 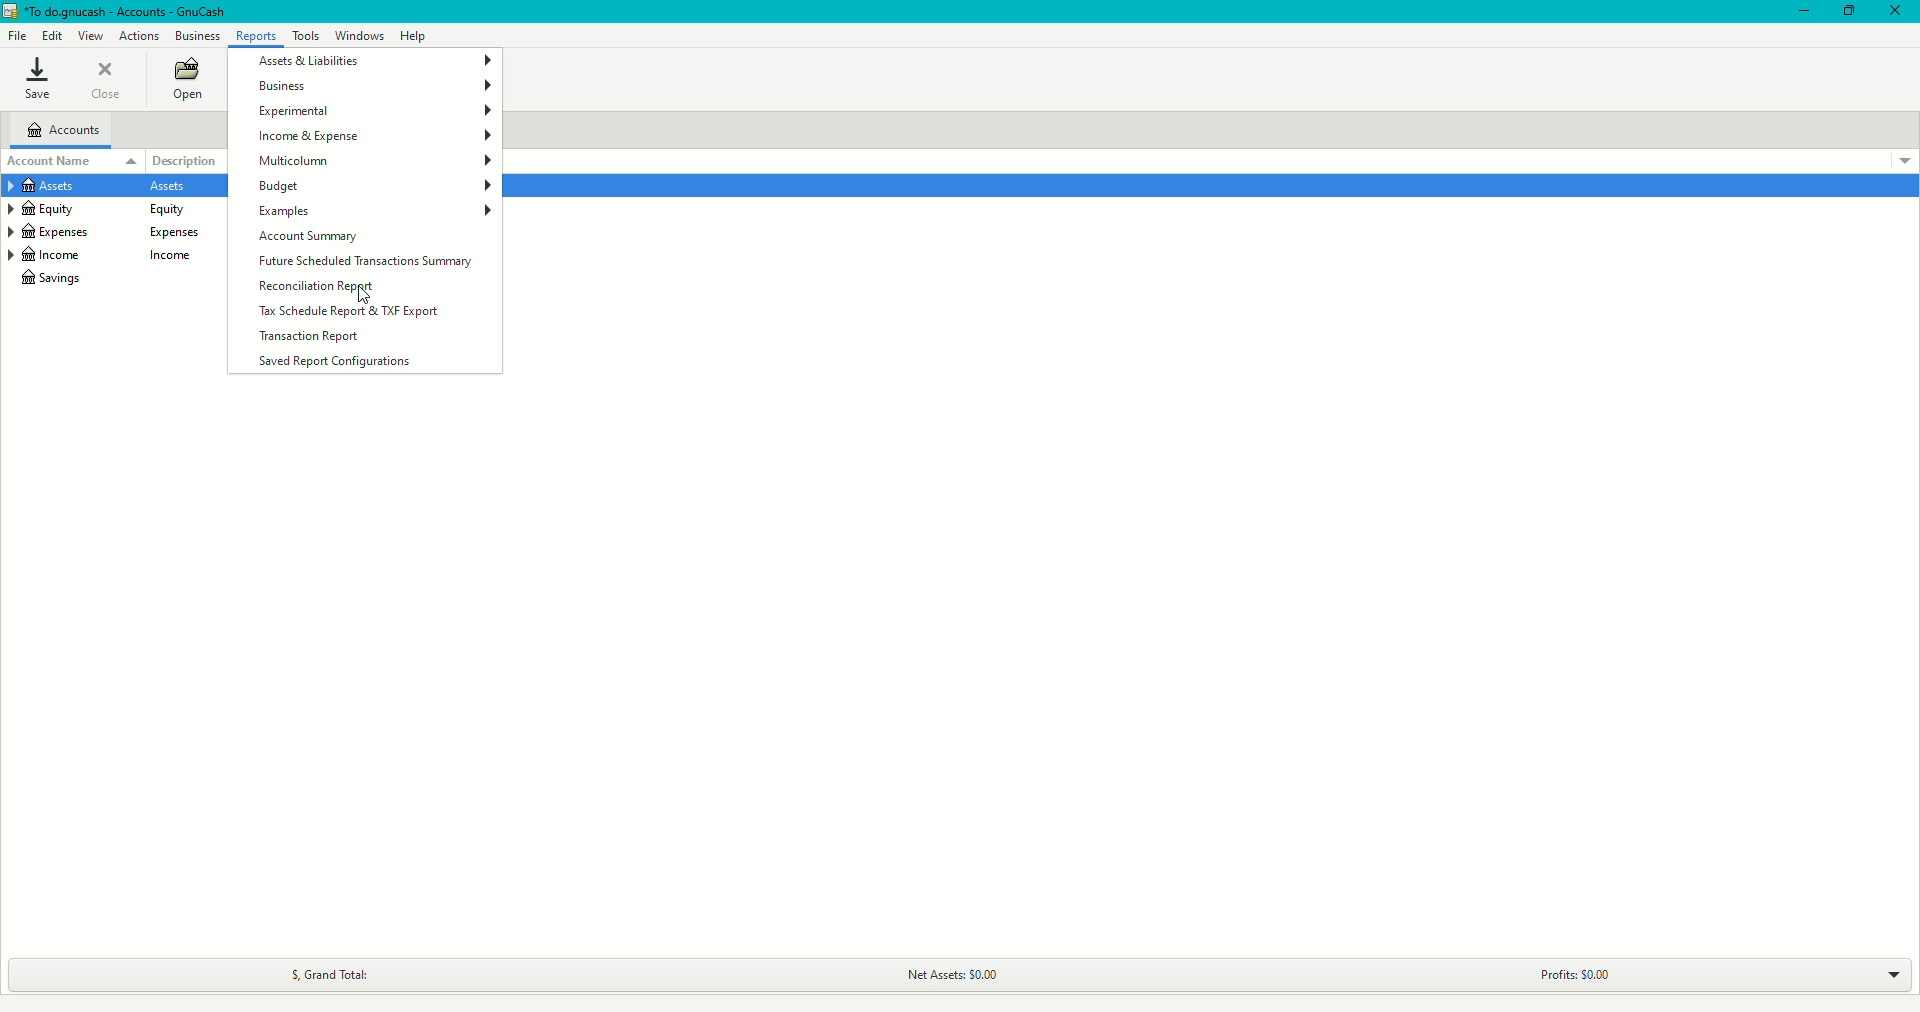 What do you see at coordinates (377, 163) in the screenshot?
I see `Multicolumn` at bounding box center [377, 163].